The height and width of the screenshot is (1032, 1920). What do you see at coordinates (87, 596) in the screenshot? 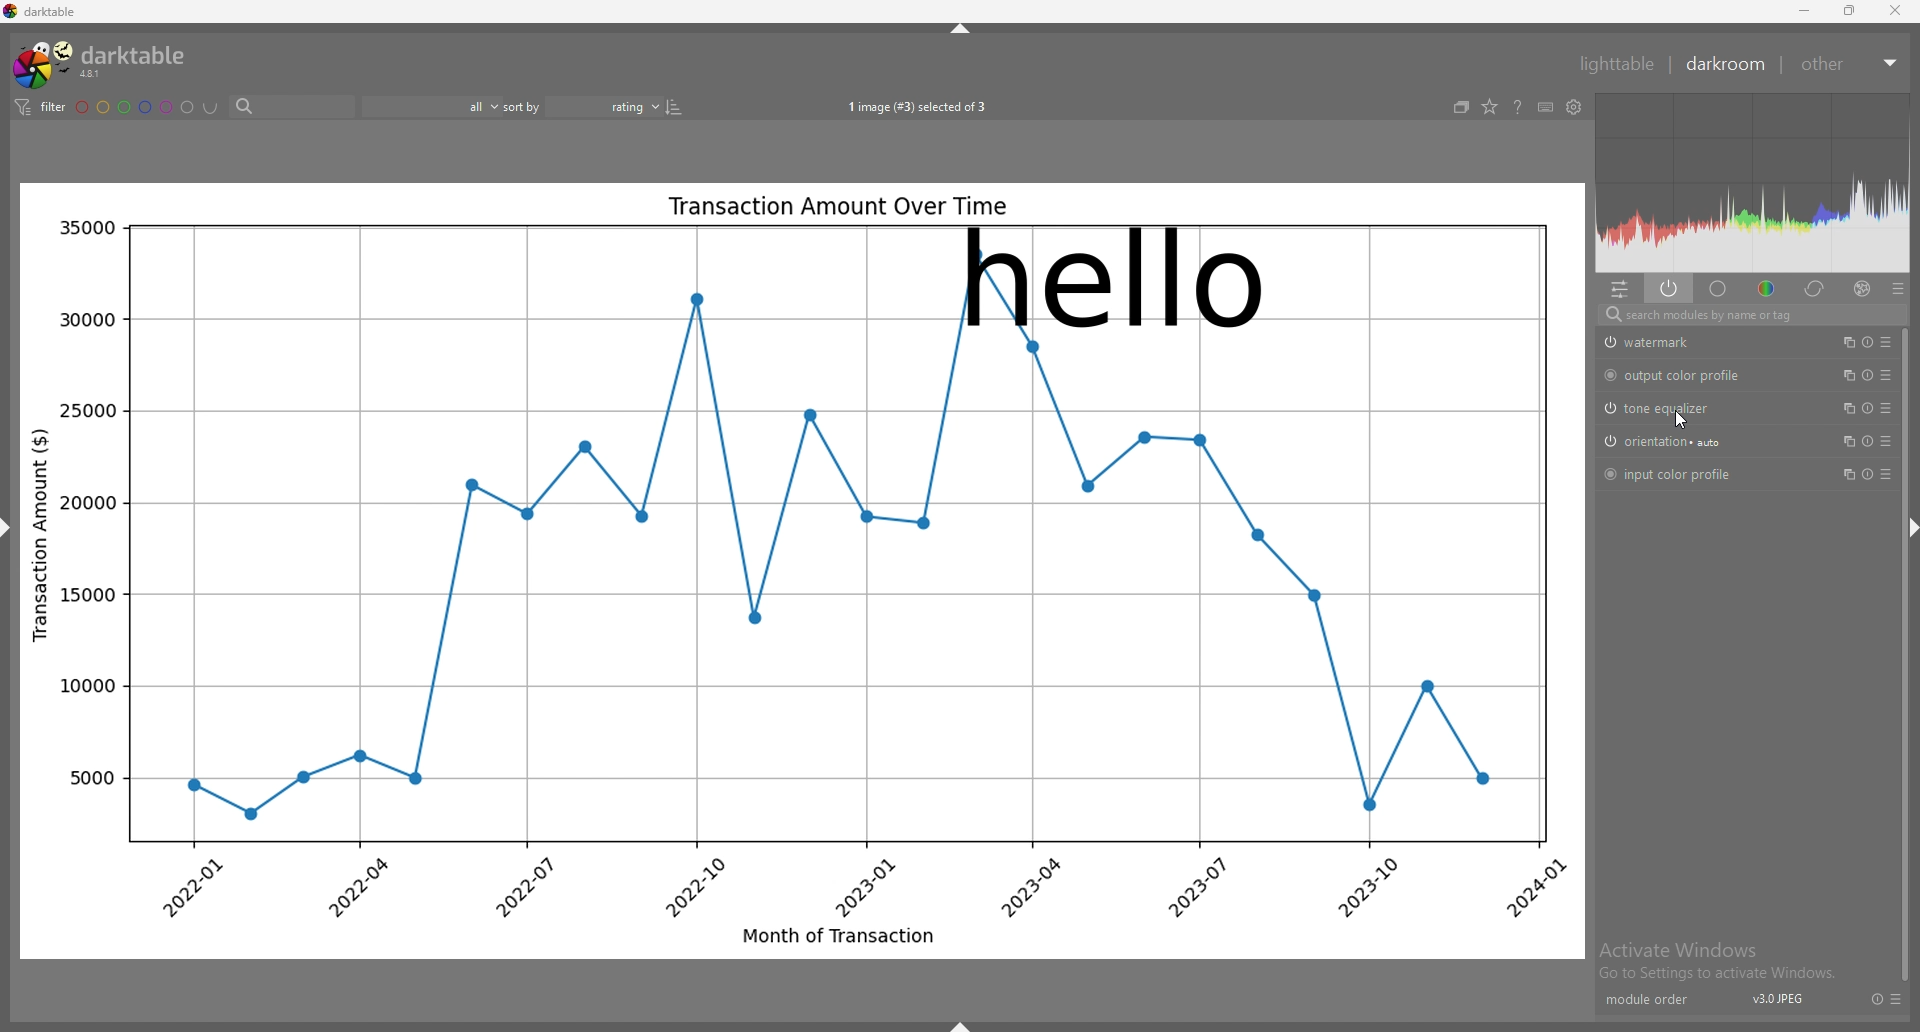
I see `15000` at bounding box center [87, 596].